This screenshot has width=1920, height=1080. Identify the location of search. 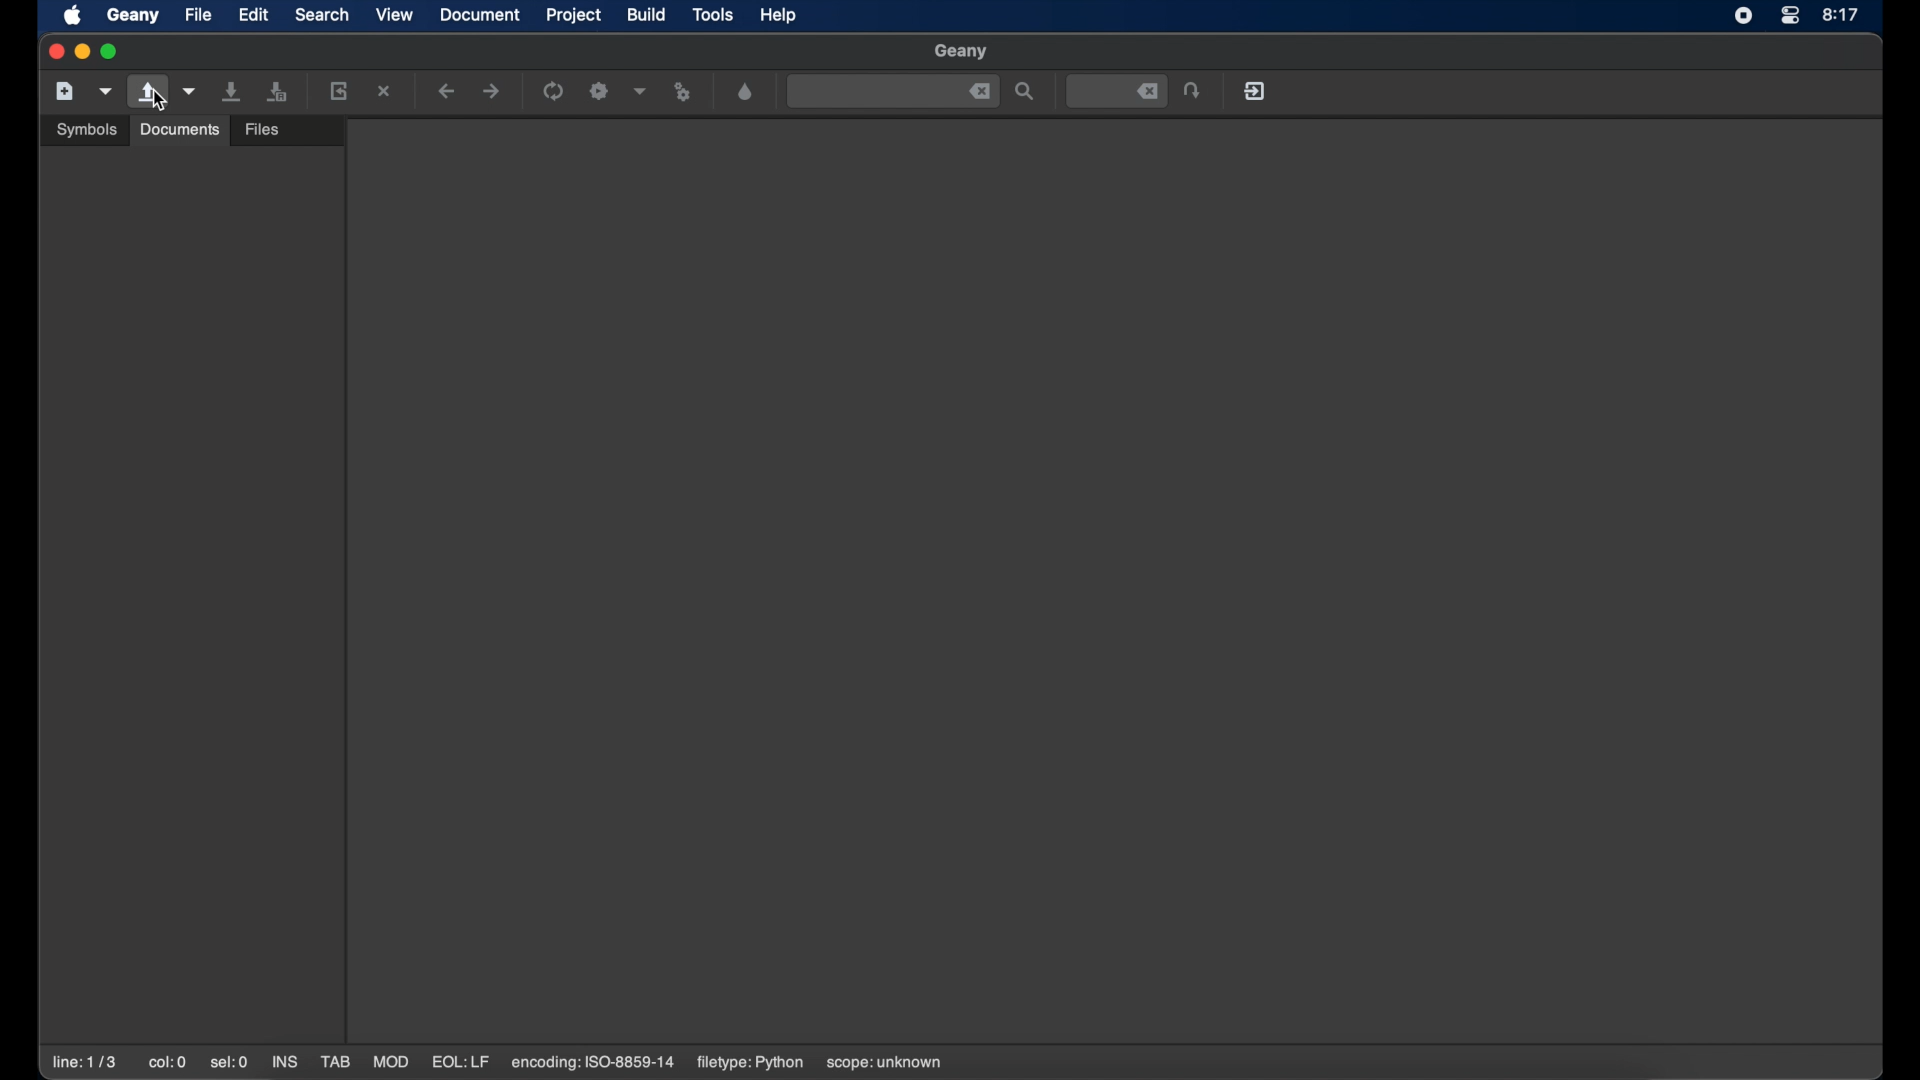
(322, 14).